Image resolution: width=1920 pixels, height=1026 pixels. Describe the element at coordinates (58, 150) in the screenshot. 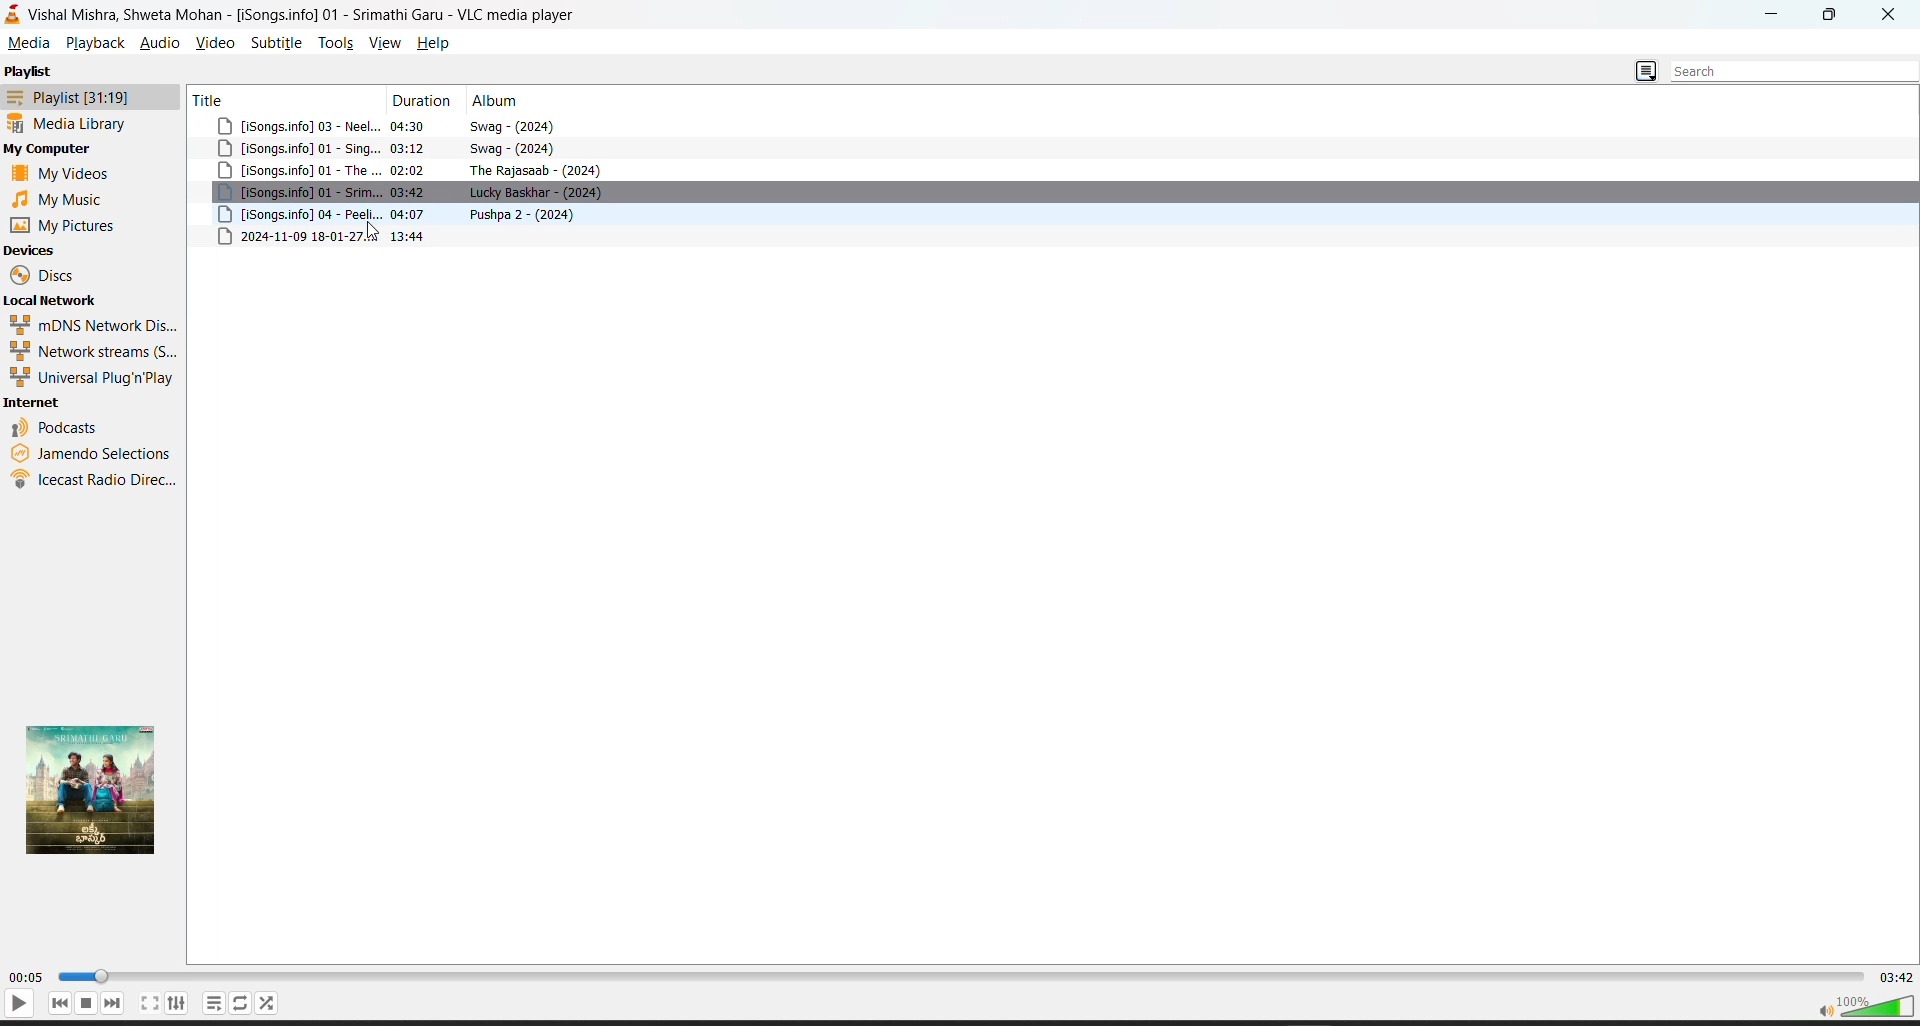

I see `my computer` at that location.